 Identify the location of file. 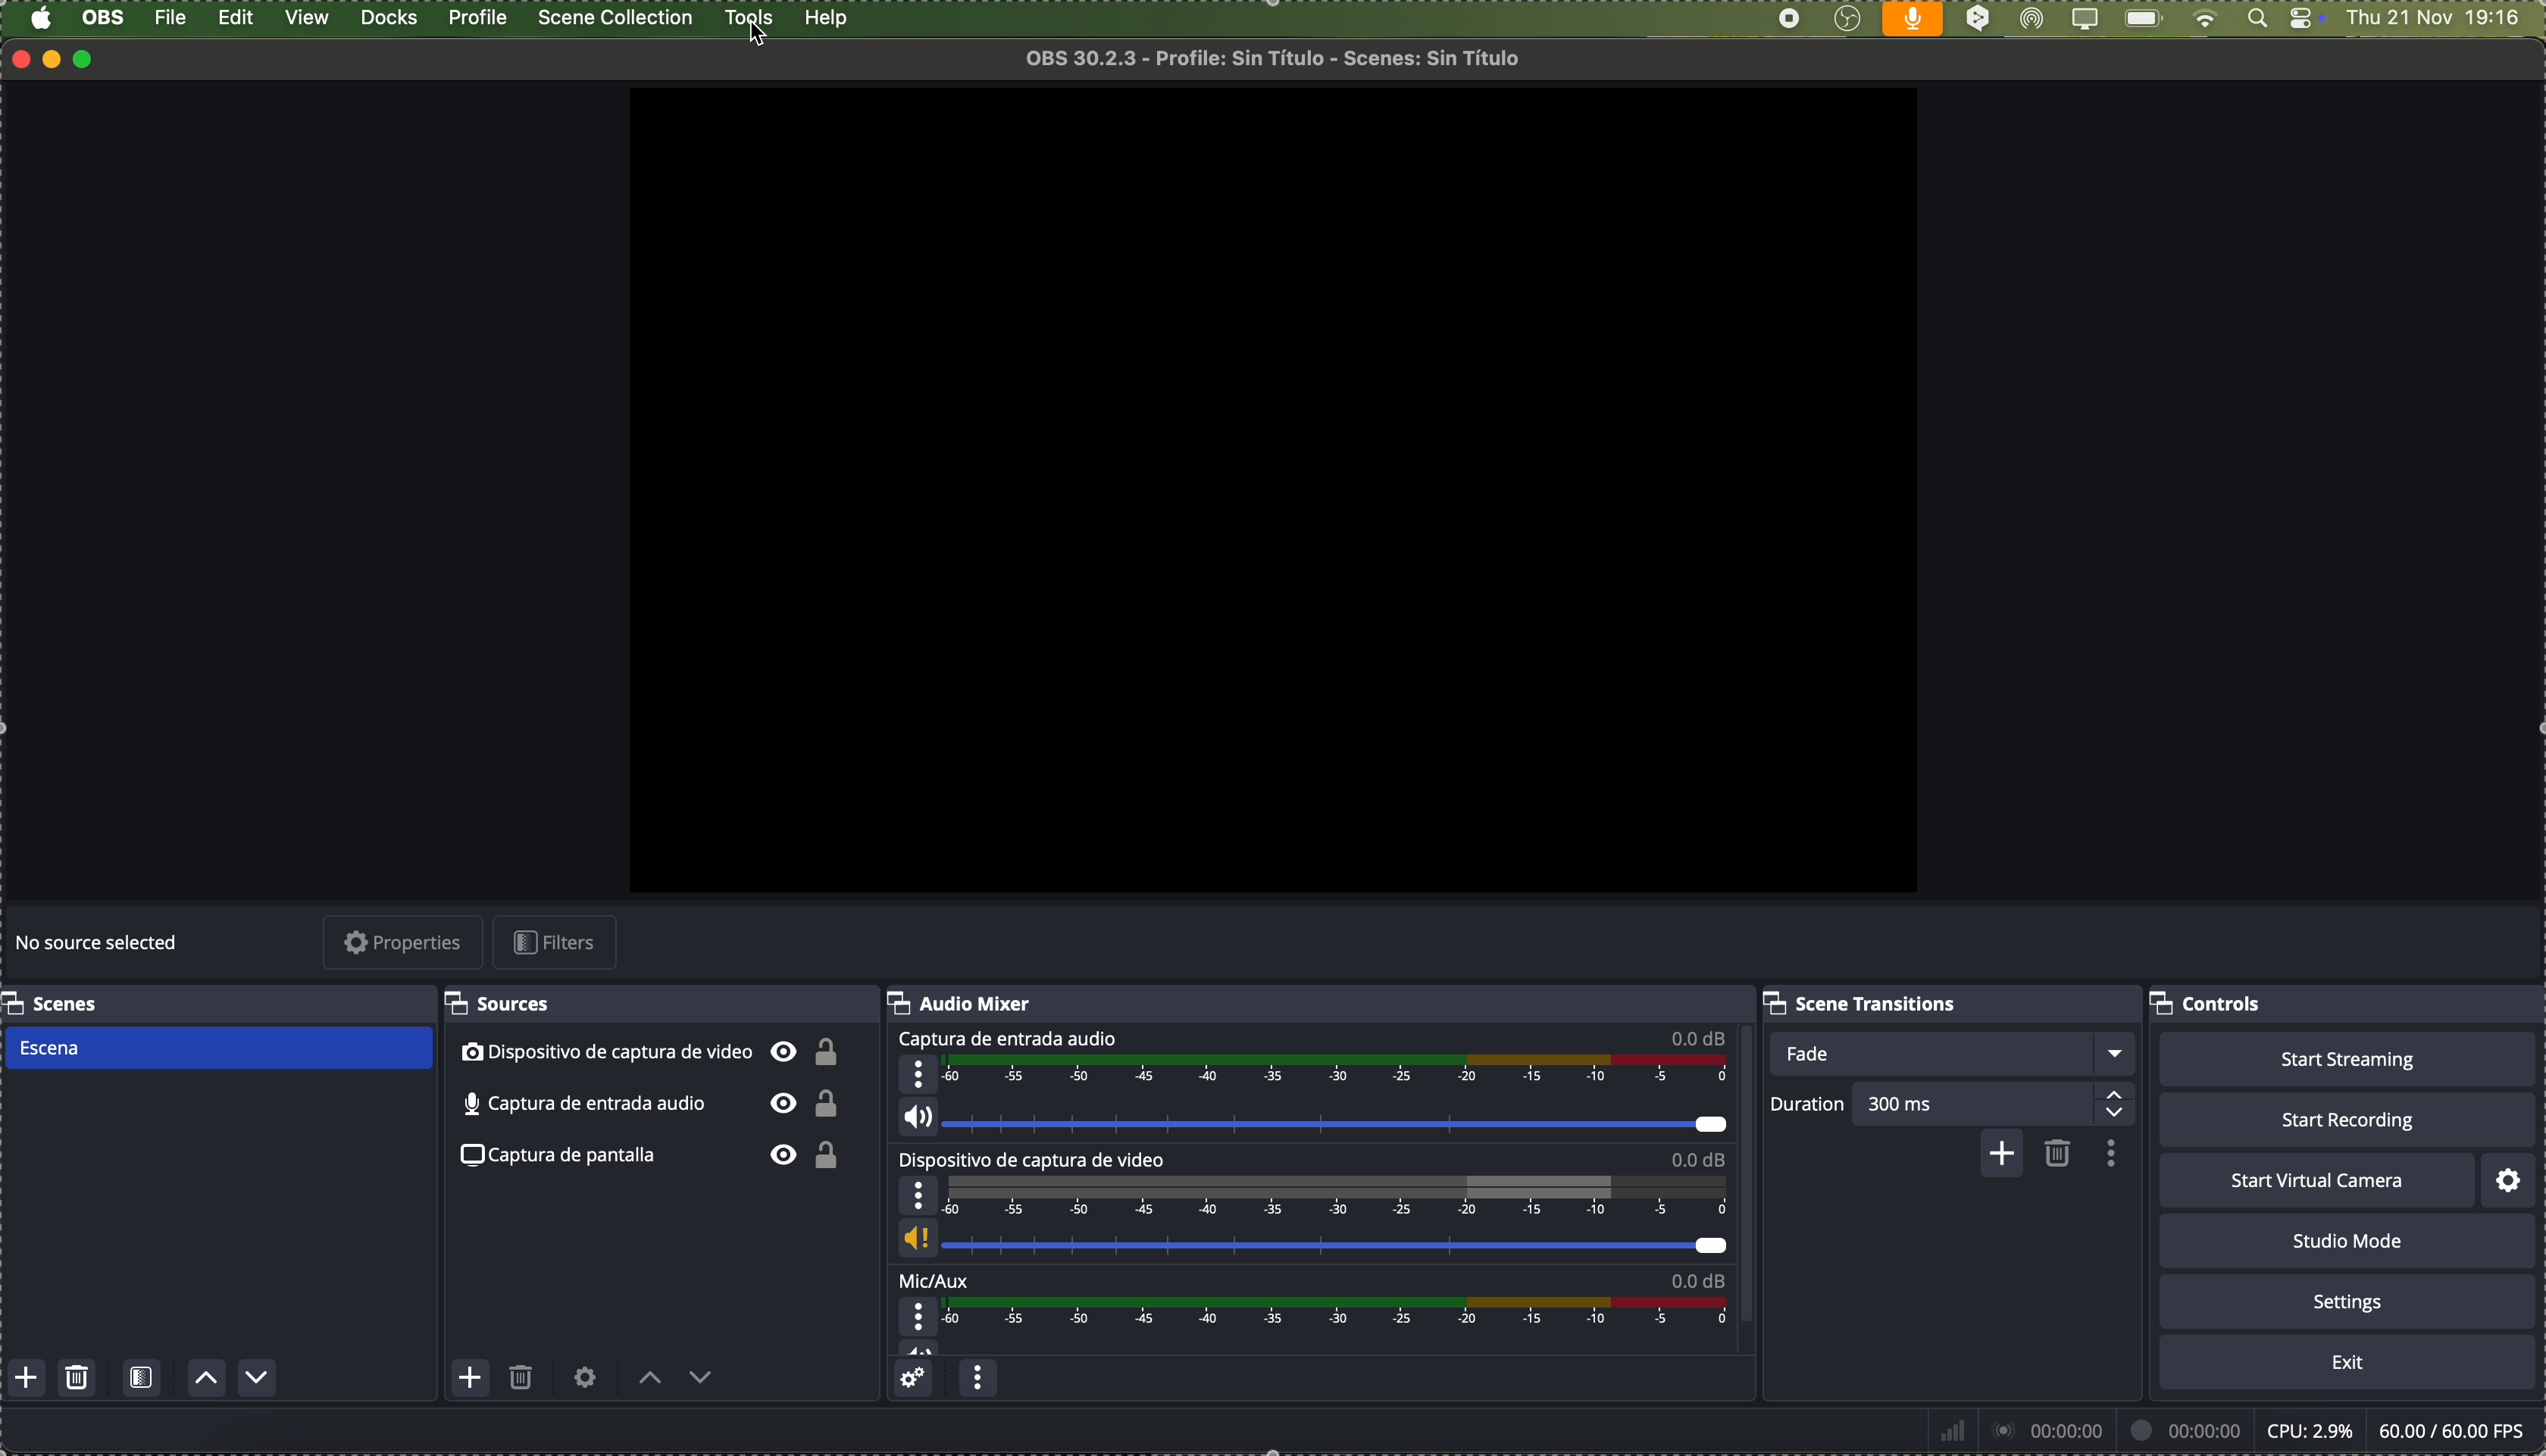
(173, 18).